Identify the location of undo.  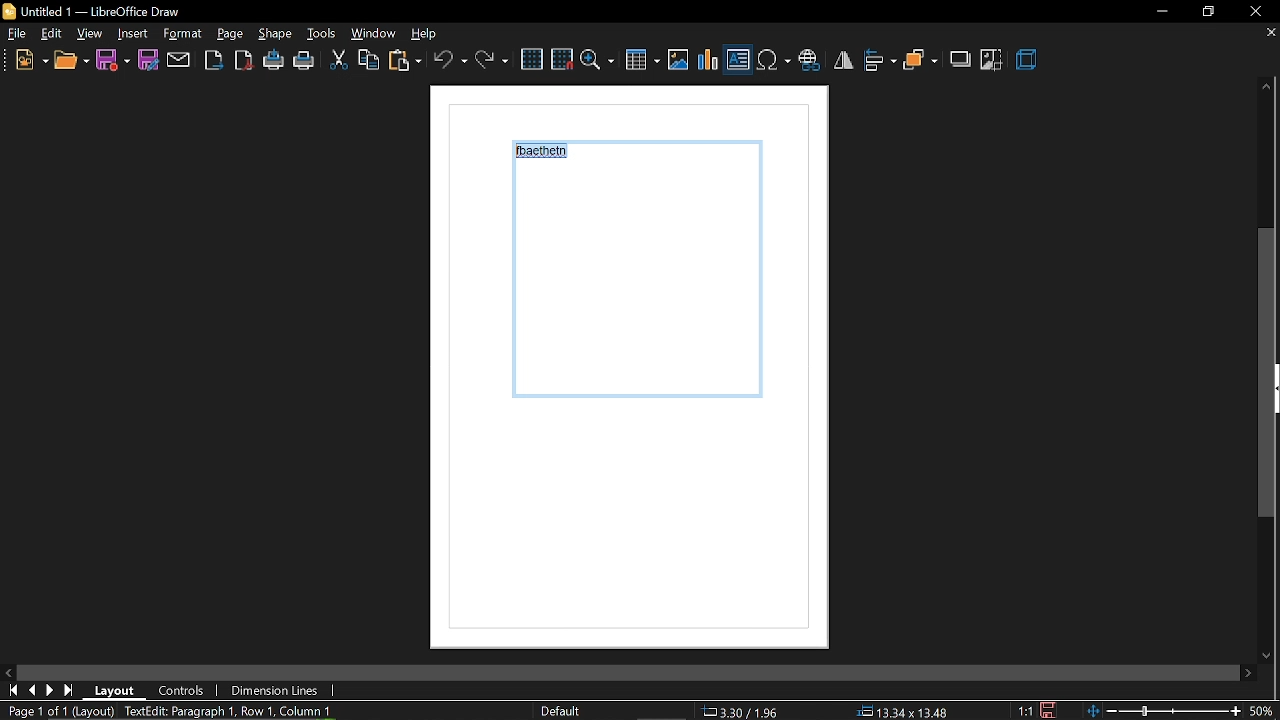
(449, 60).